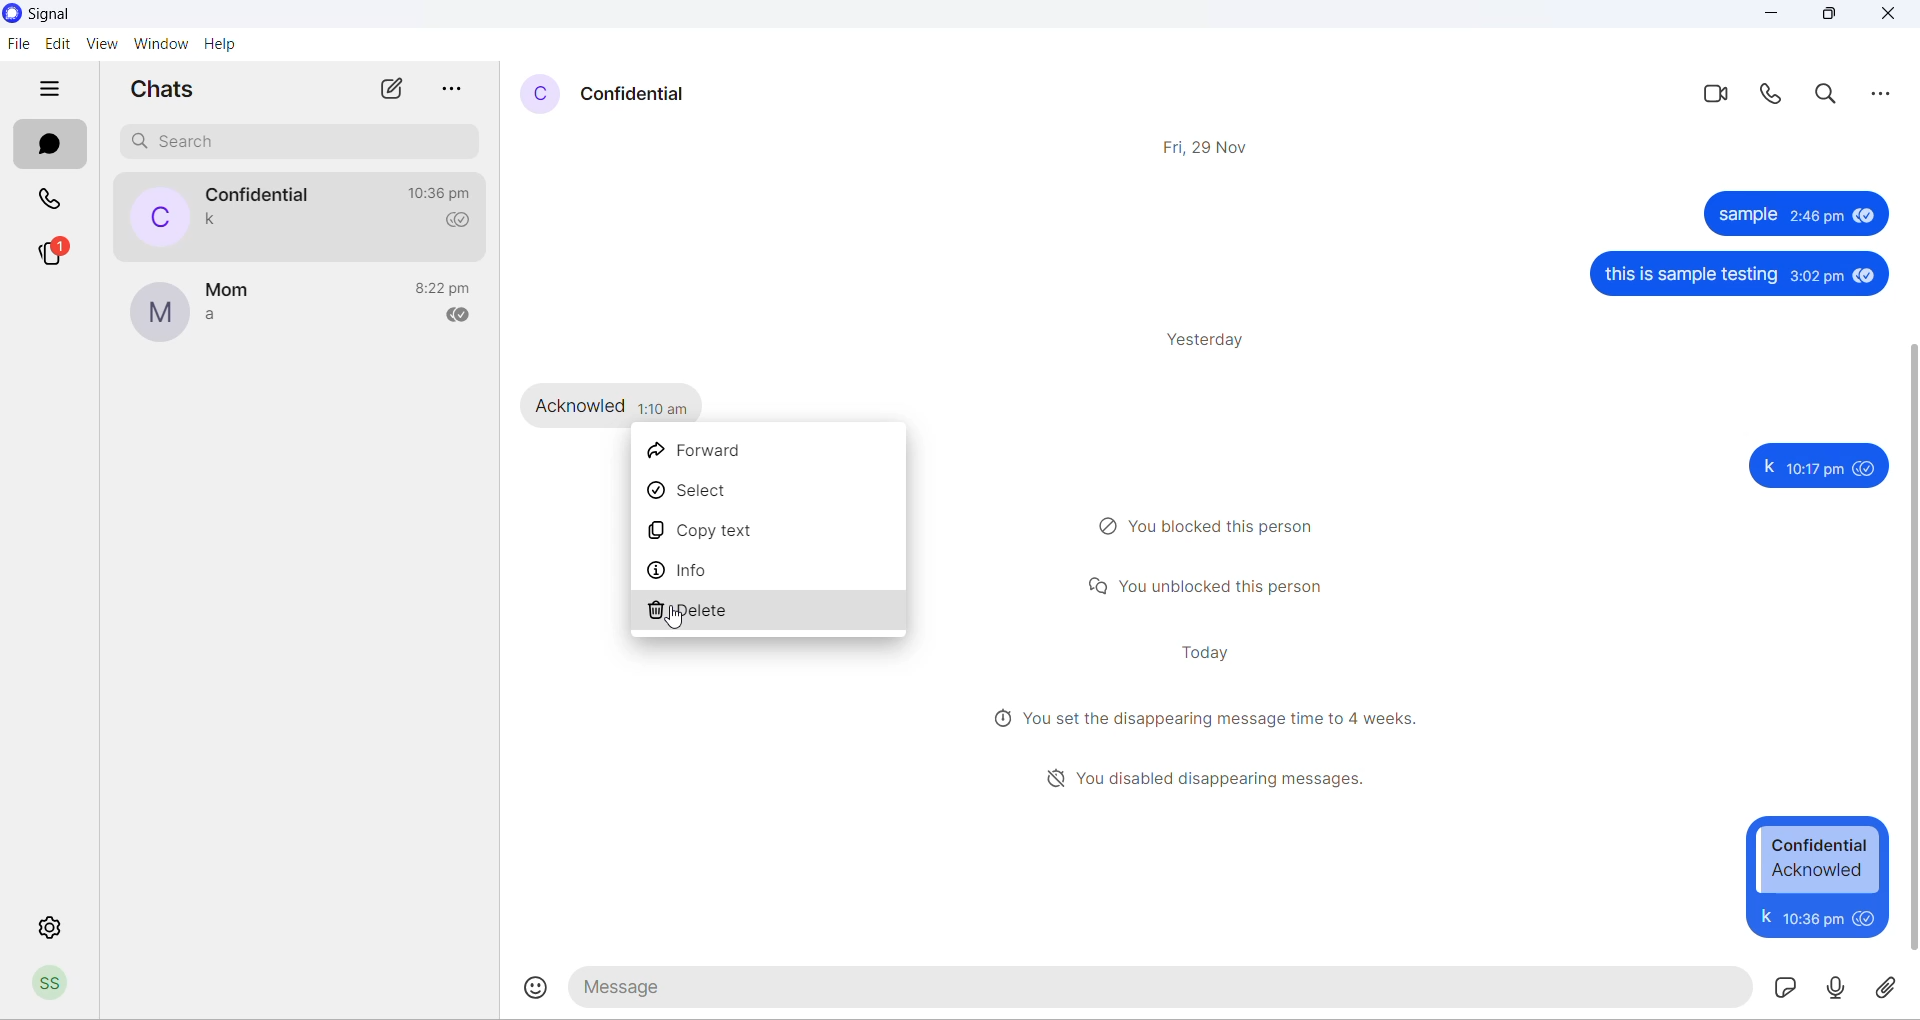  Describe the element at coordinates (1746, 215) in the screenshot. I see `sample` at that location.